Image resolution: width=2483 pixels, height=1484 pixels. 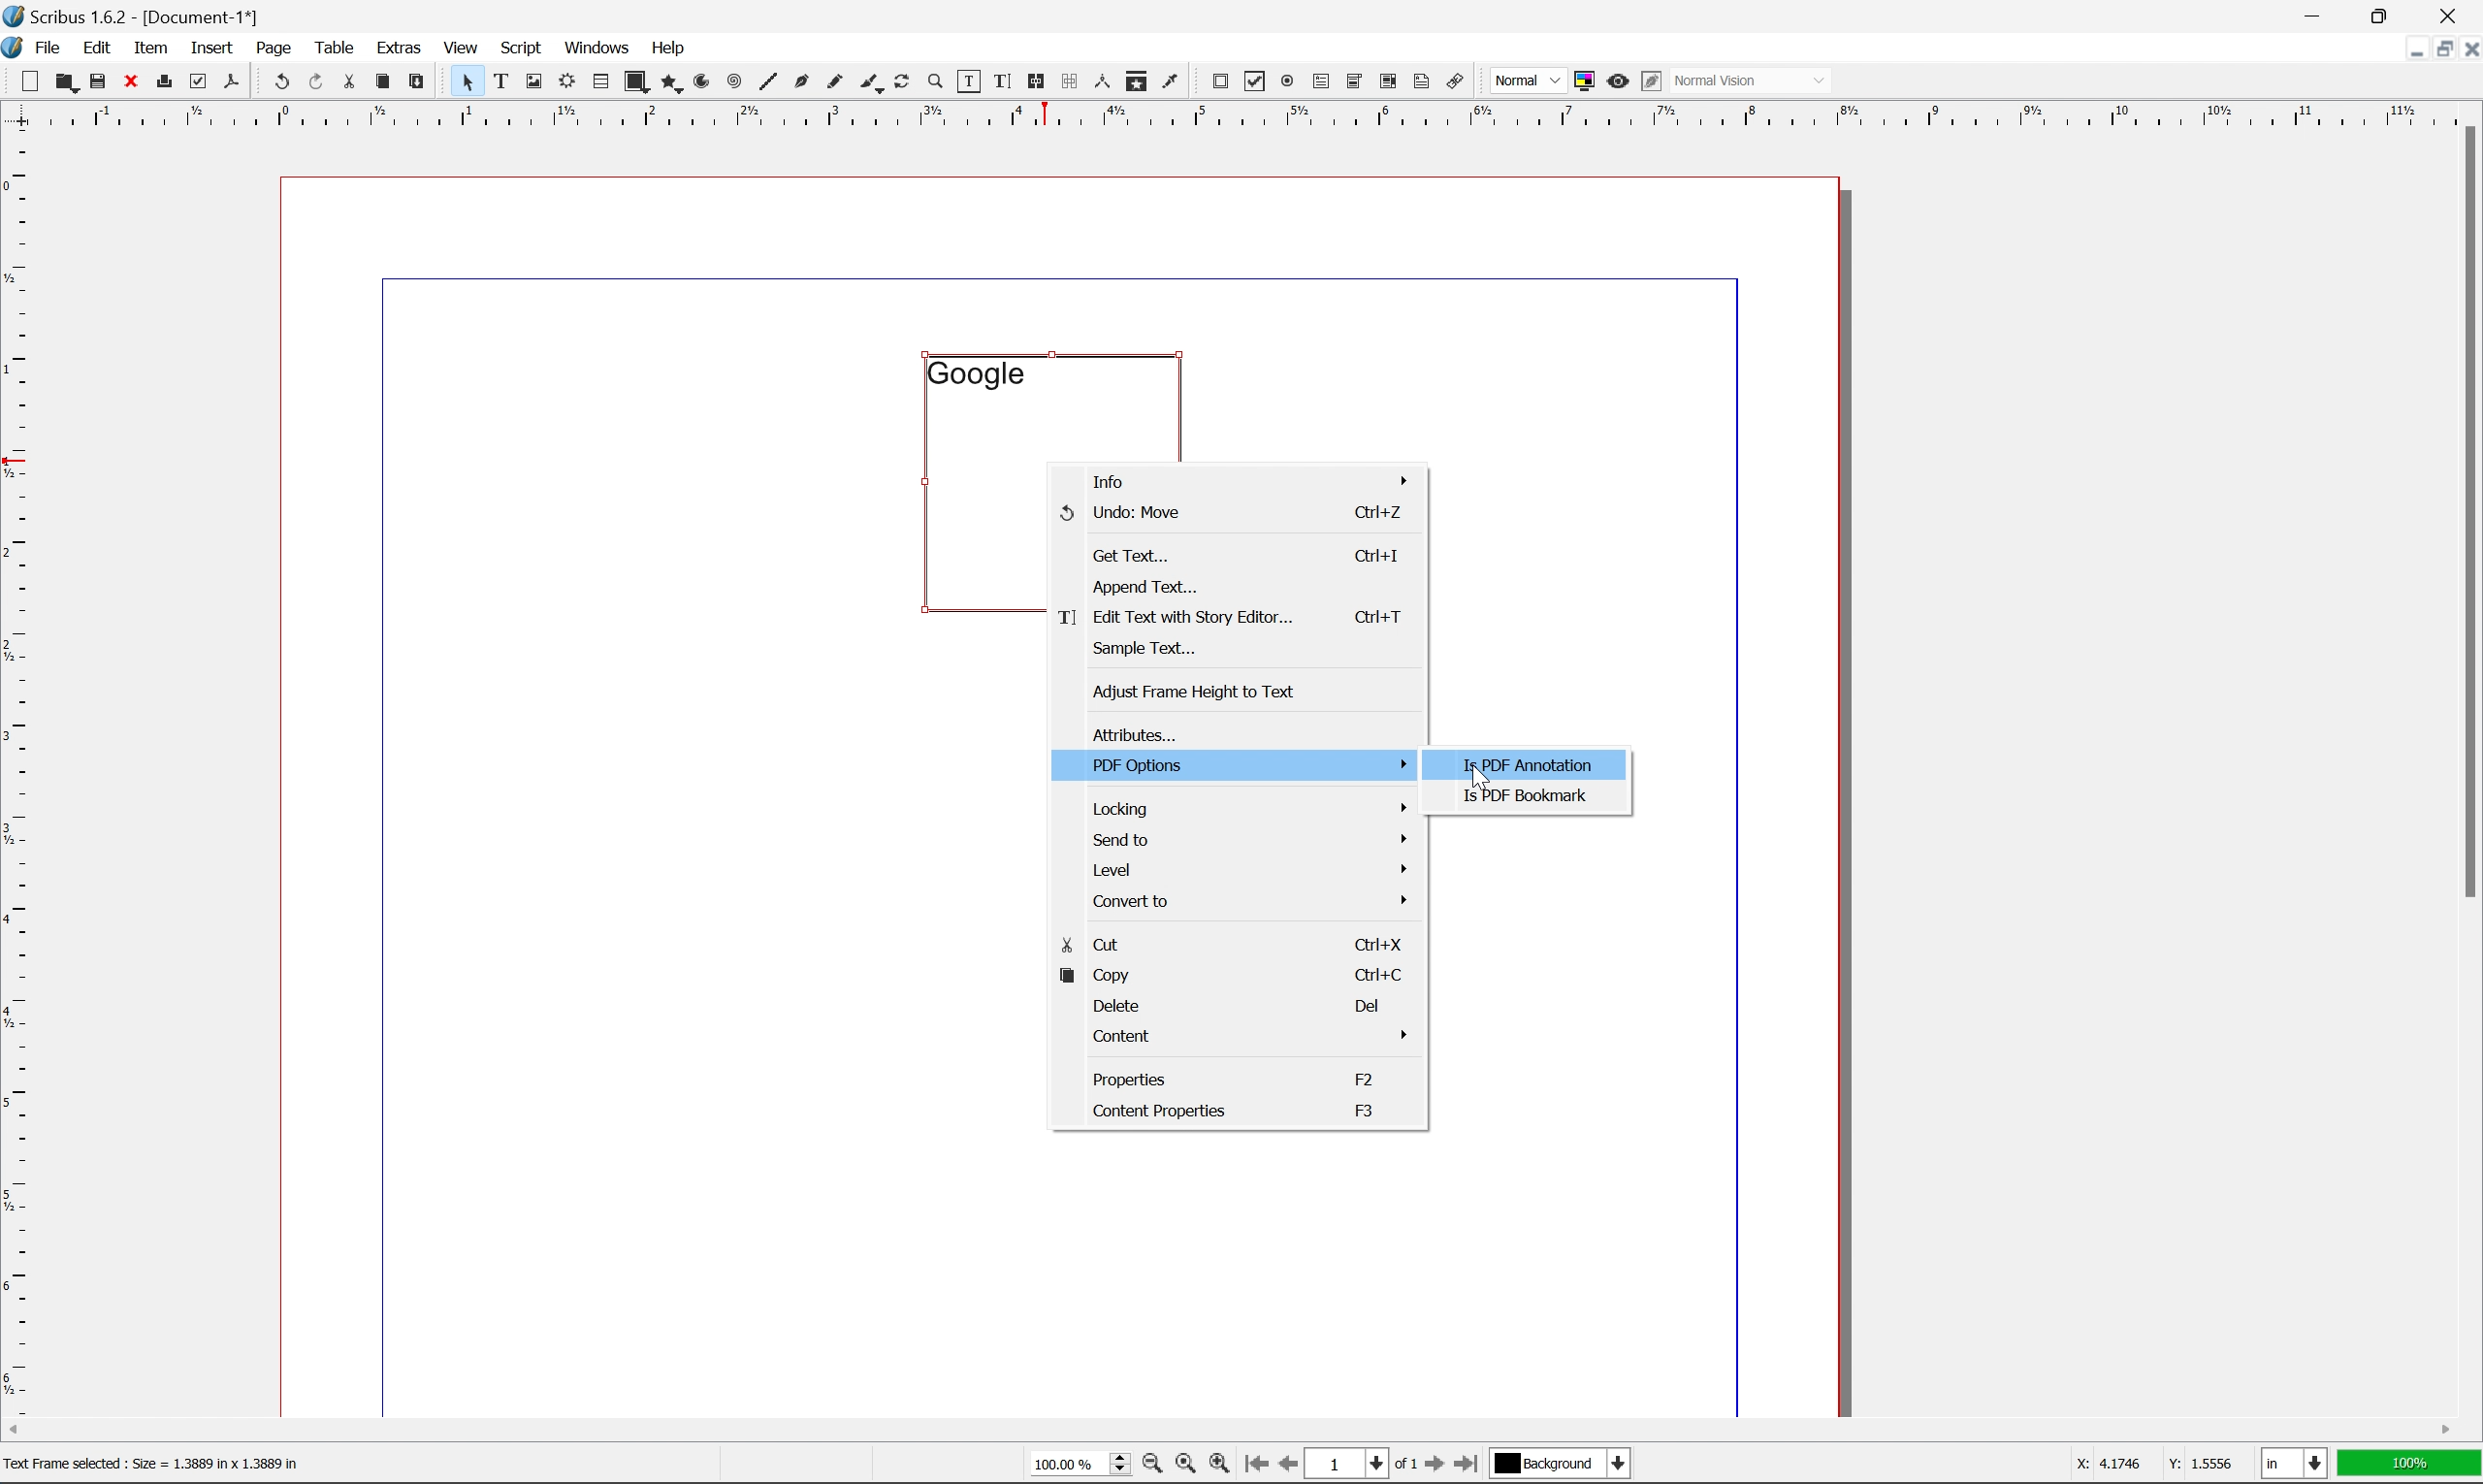 What do you see at coordinates (1248, 481) in the screenshot?
I see `info` at bounding box center [1248, 481].